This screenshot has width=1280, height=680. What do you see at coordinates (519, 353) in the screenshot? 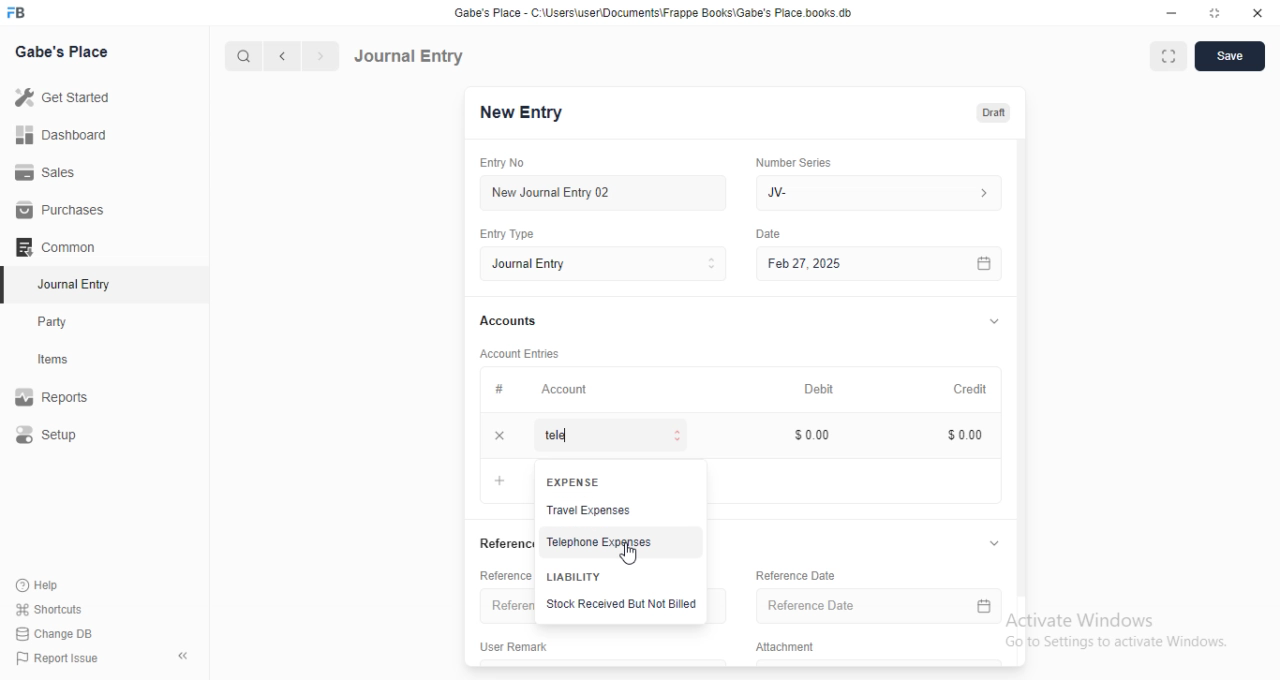
I see `Account entries` at bounding box center [519, 353].